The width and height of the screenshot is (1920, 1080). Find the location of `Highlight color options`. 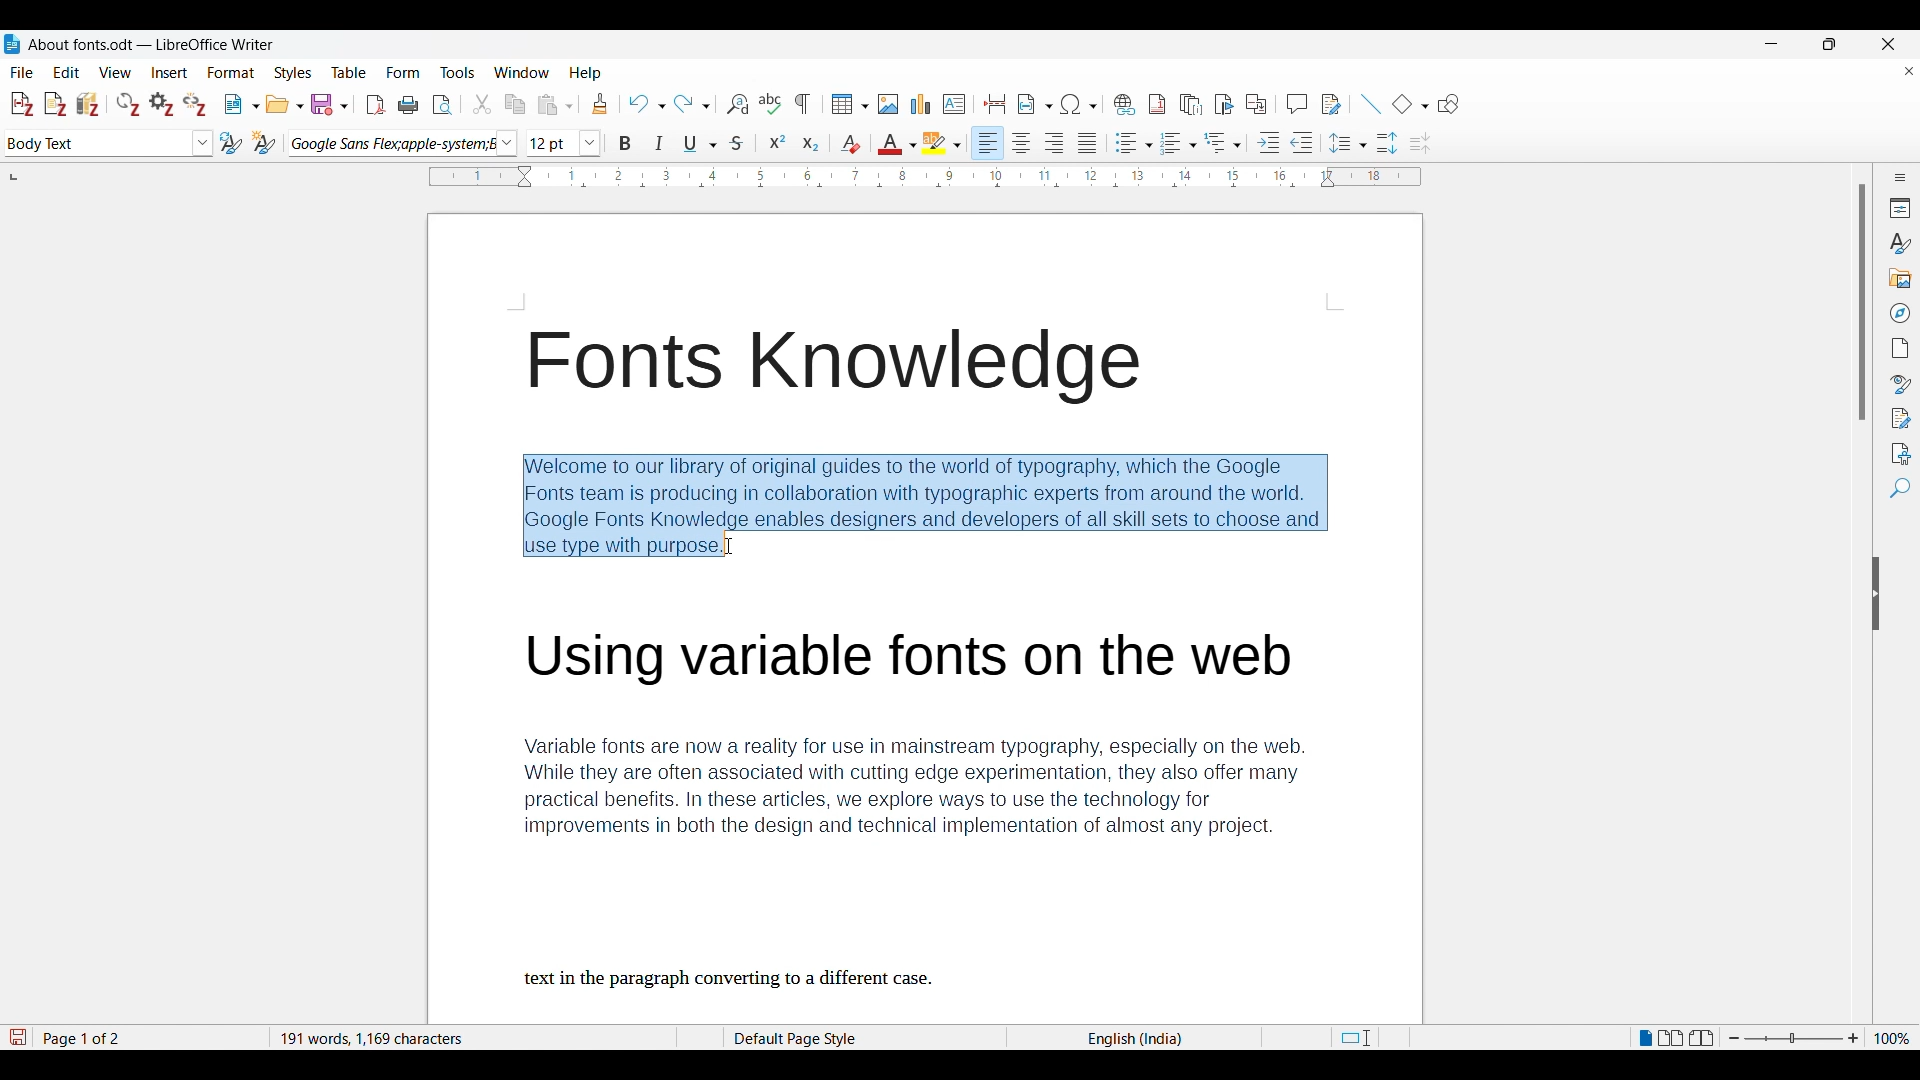

Highlight color options is located at coordinates (941, 143).